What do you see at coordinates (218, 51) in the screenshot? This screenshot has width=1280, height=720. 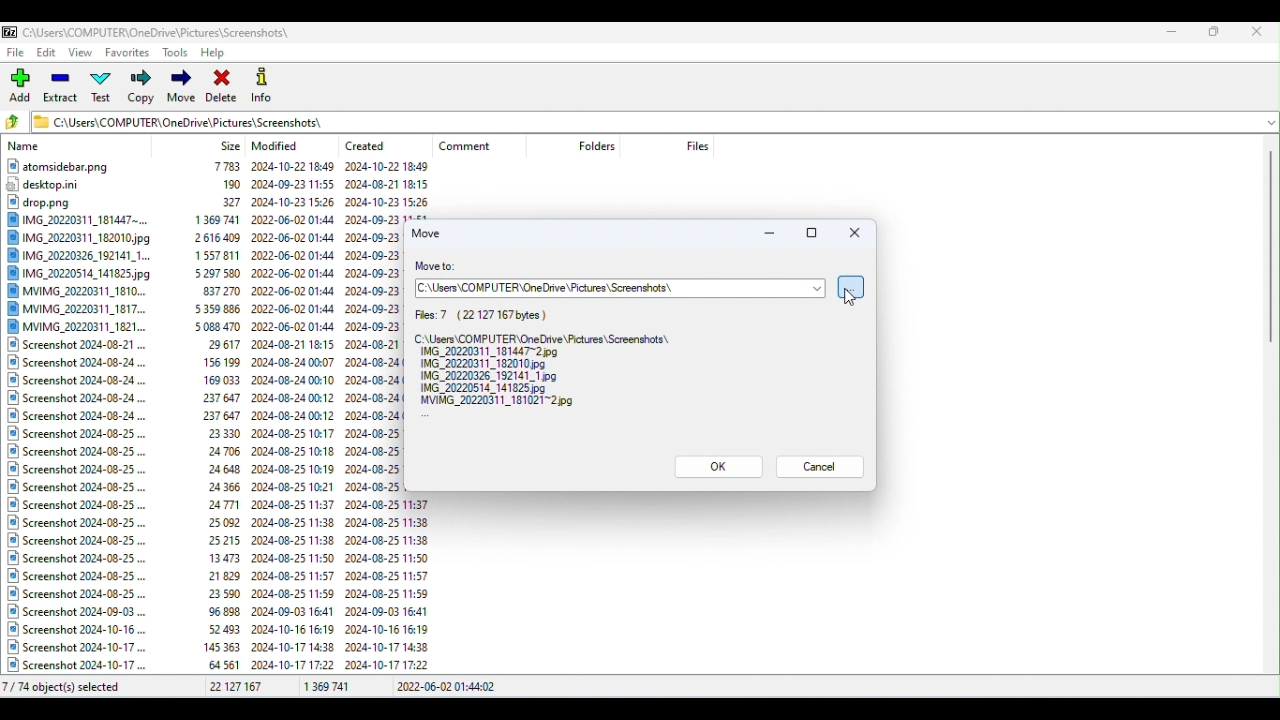 I see `Help` at bounding box center [218, 51].